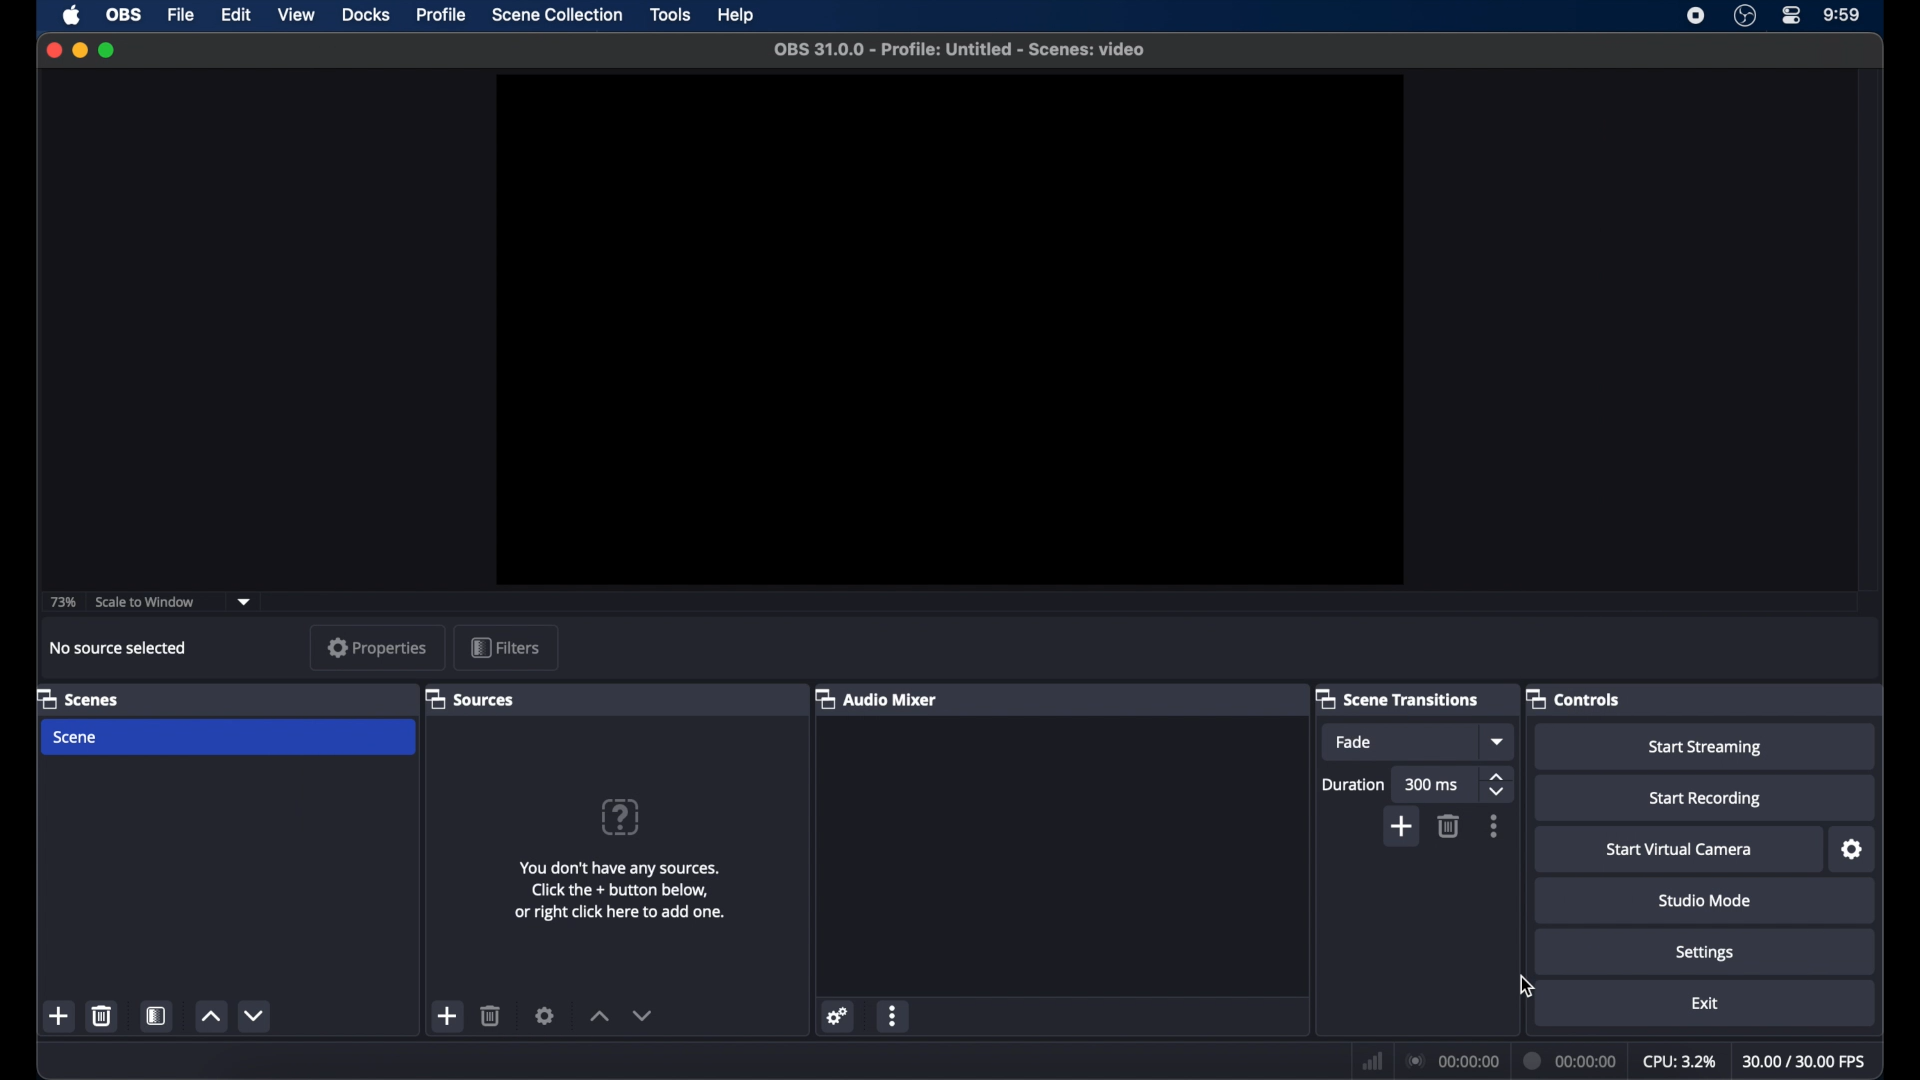  I want to click on help, so click(737, 16).